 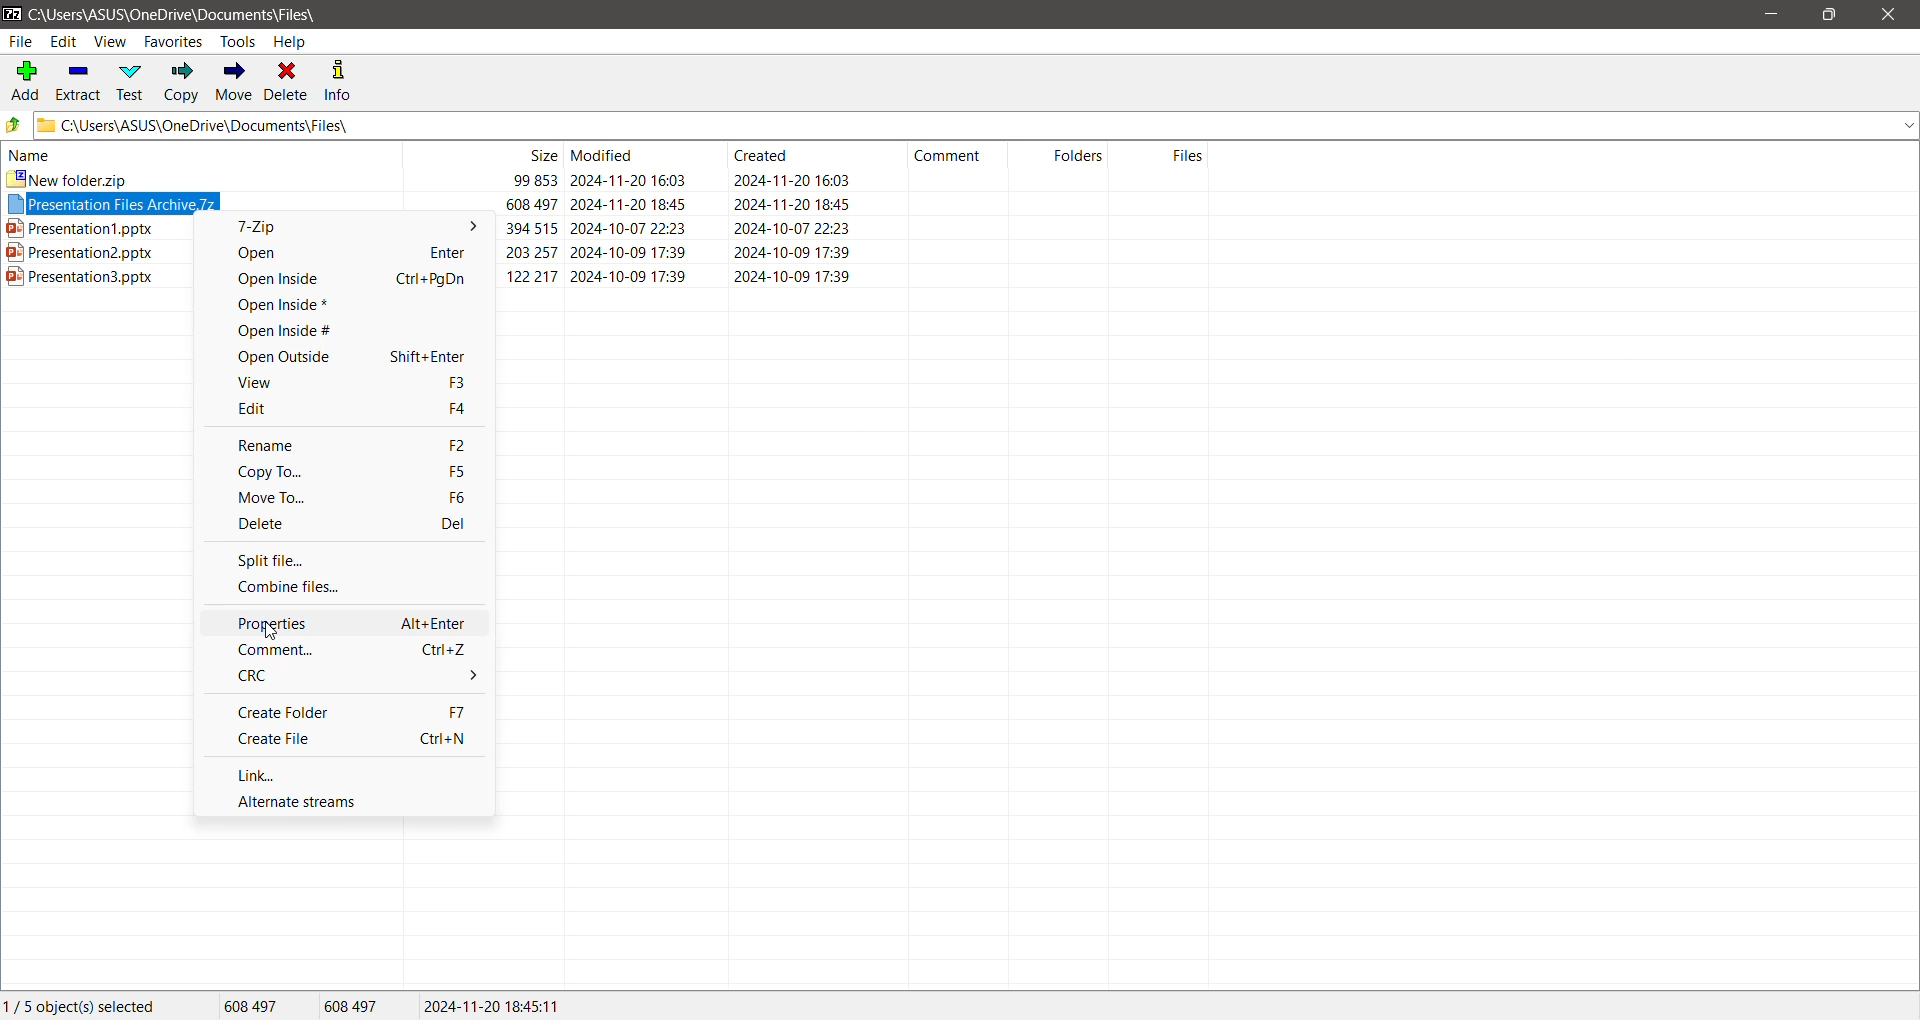 I want to click on ppt2, so click(x=86, y=255).